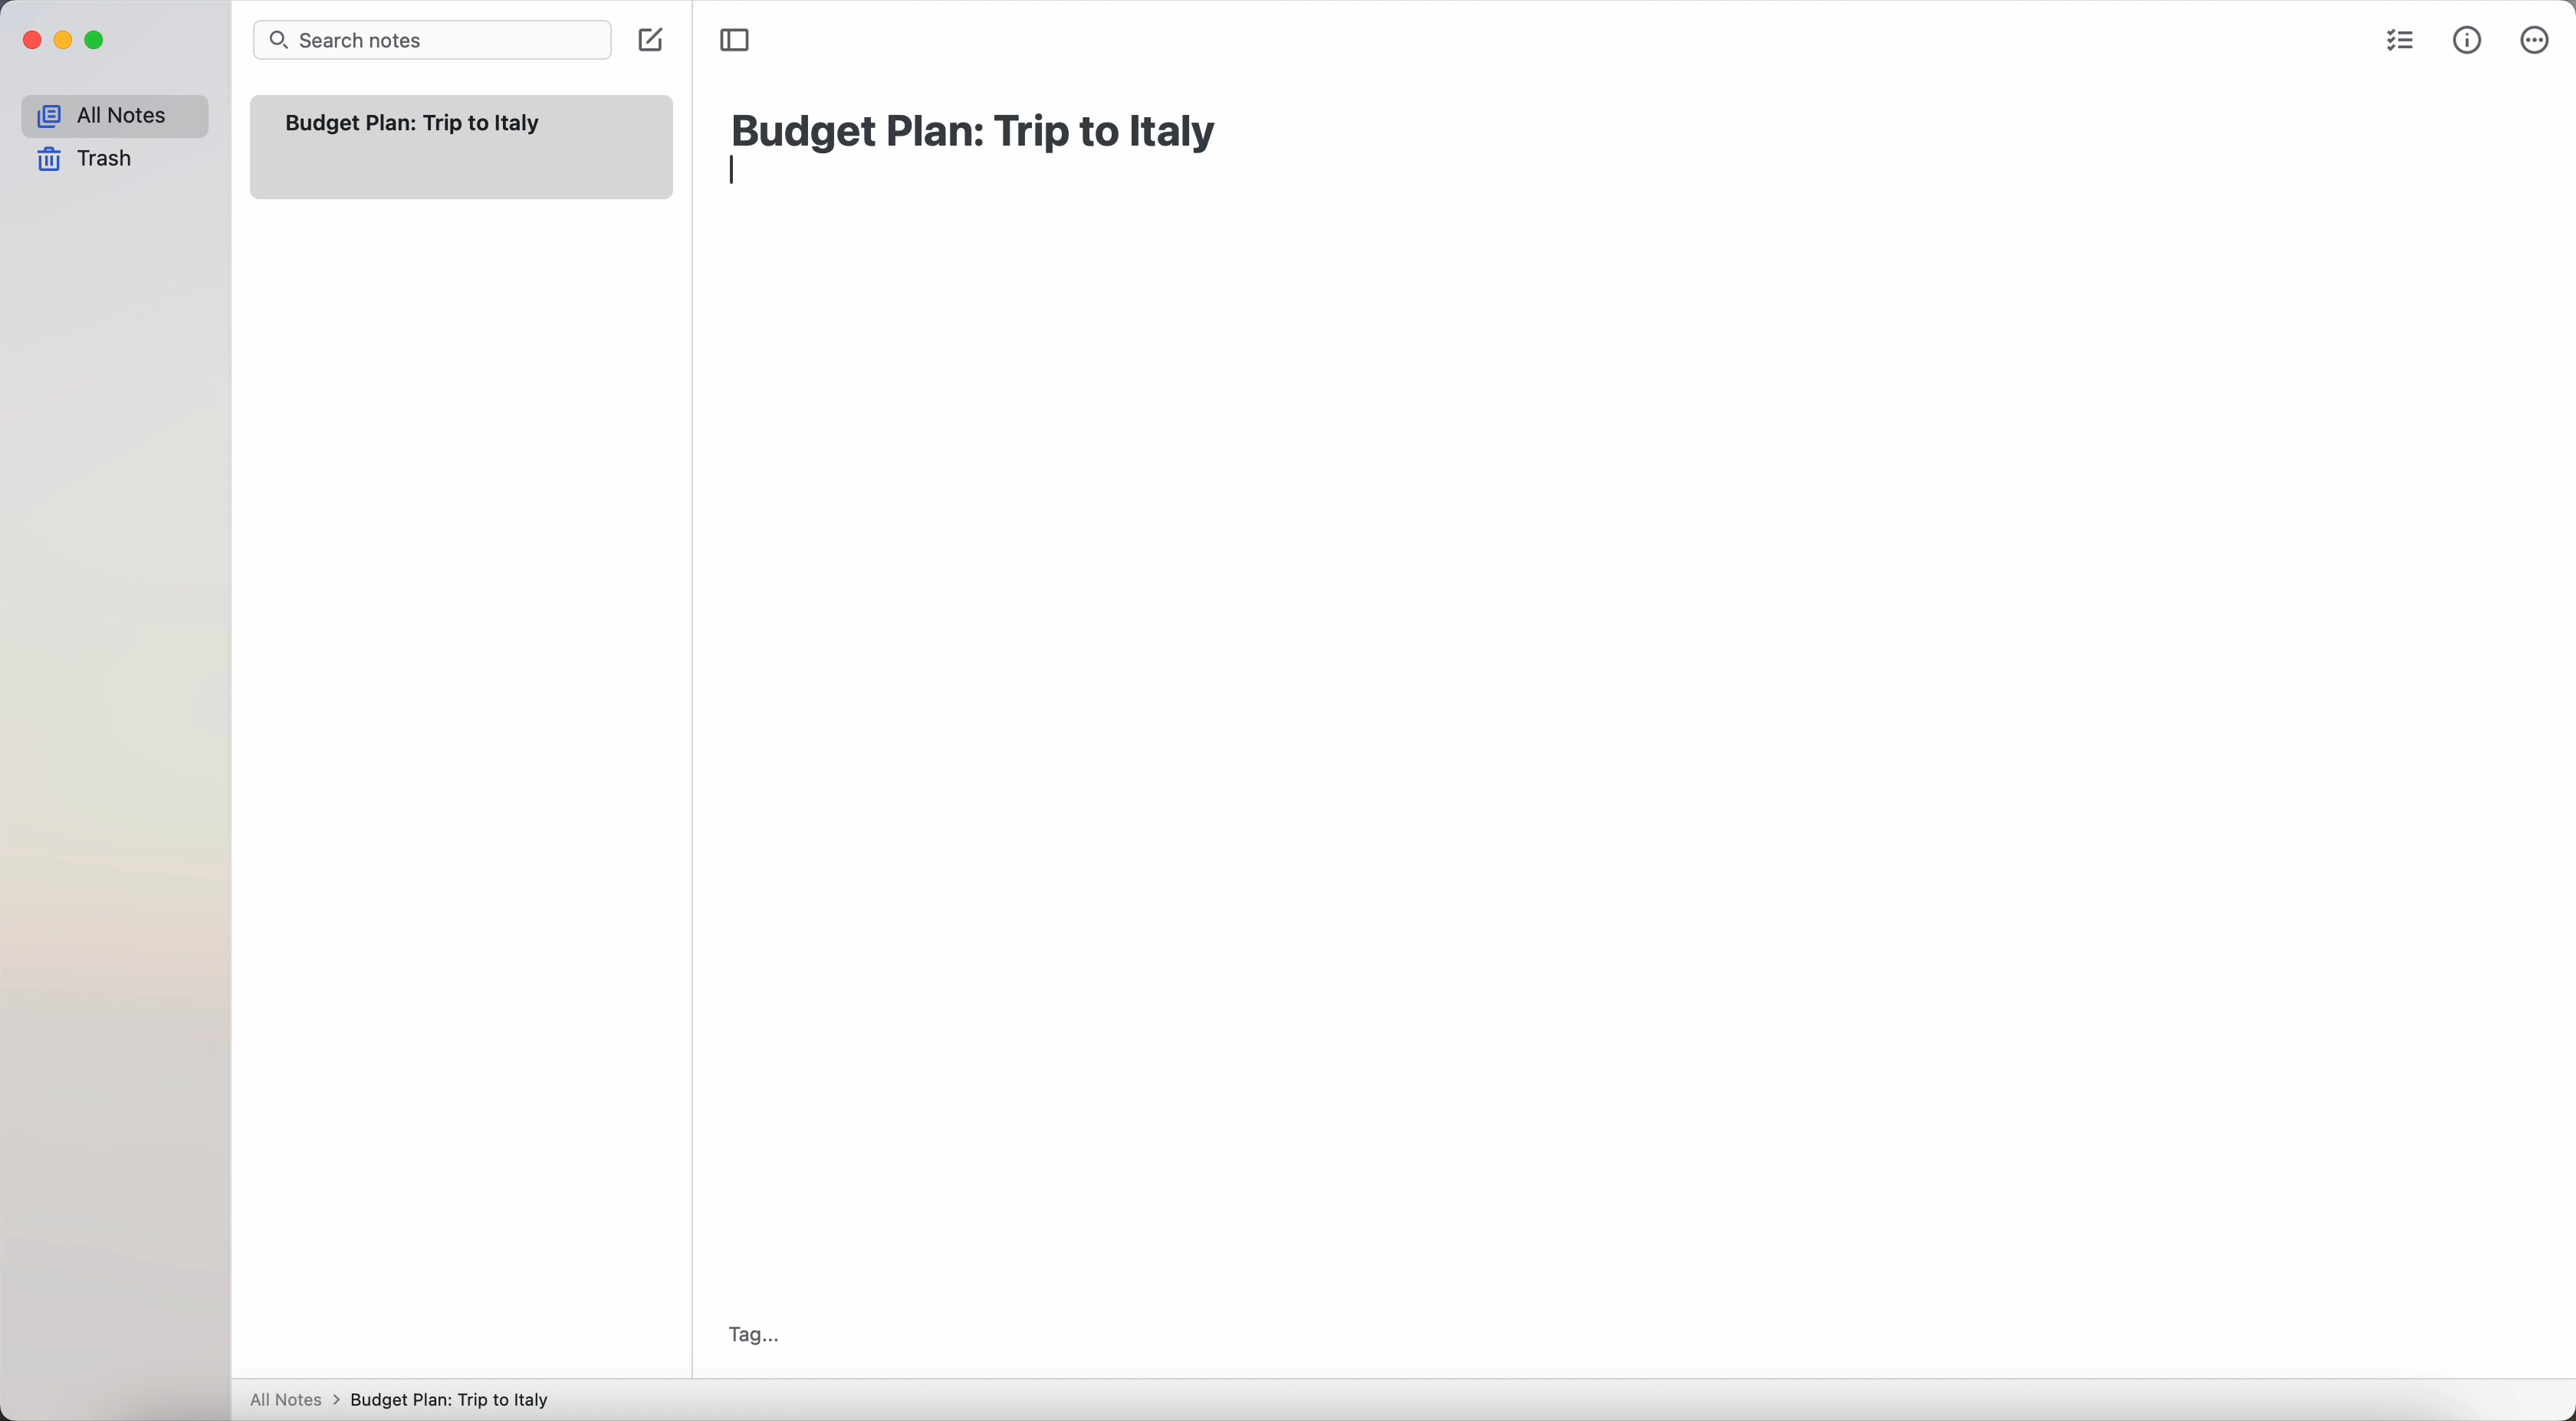  I want to click on budget plan: trip to Italy, so click(979, 128).